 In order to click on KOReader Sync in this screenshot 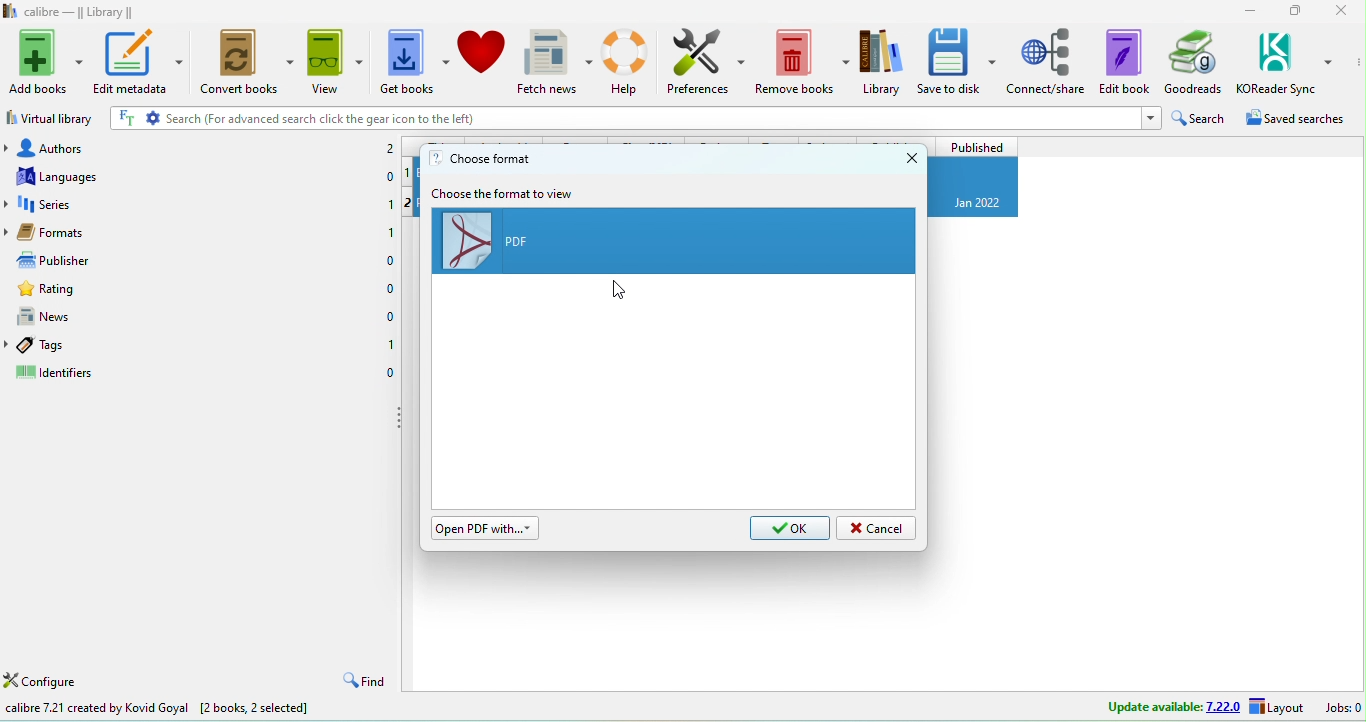, I will do `click(1285, 61)`.